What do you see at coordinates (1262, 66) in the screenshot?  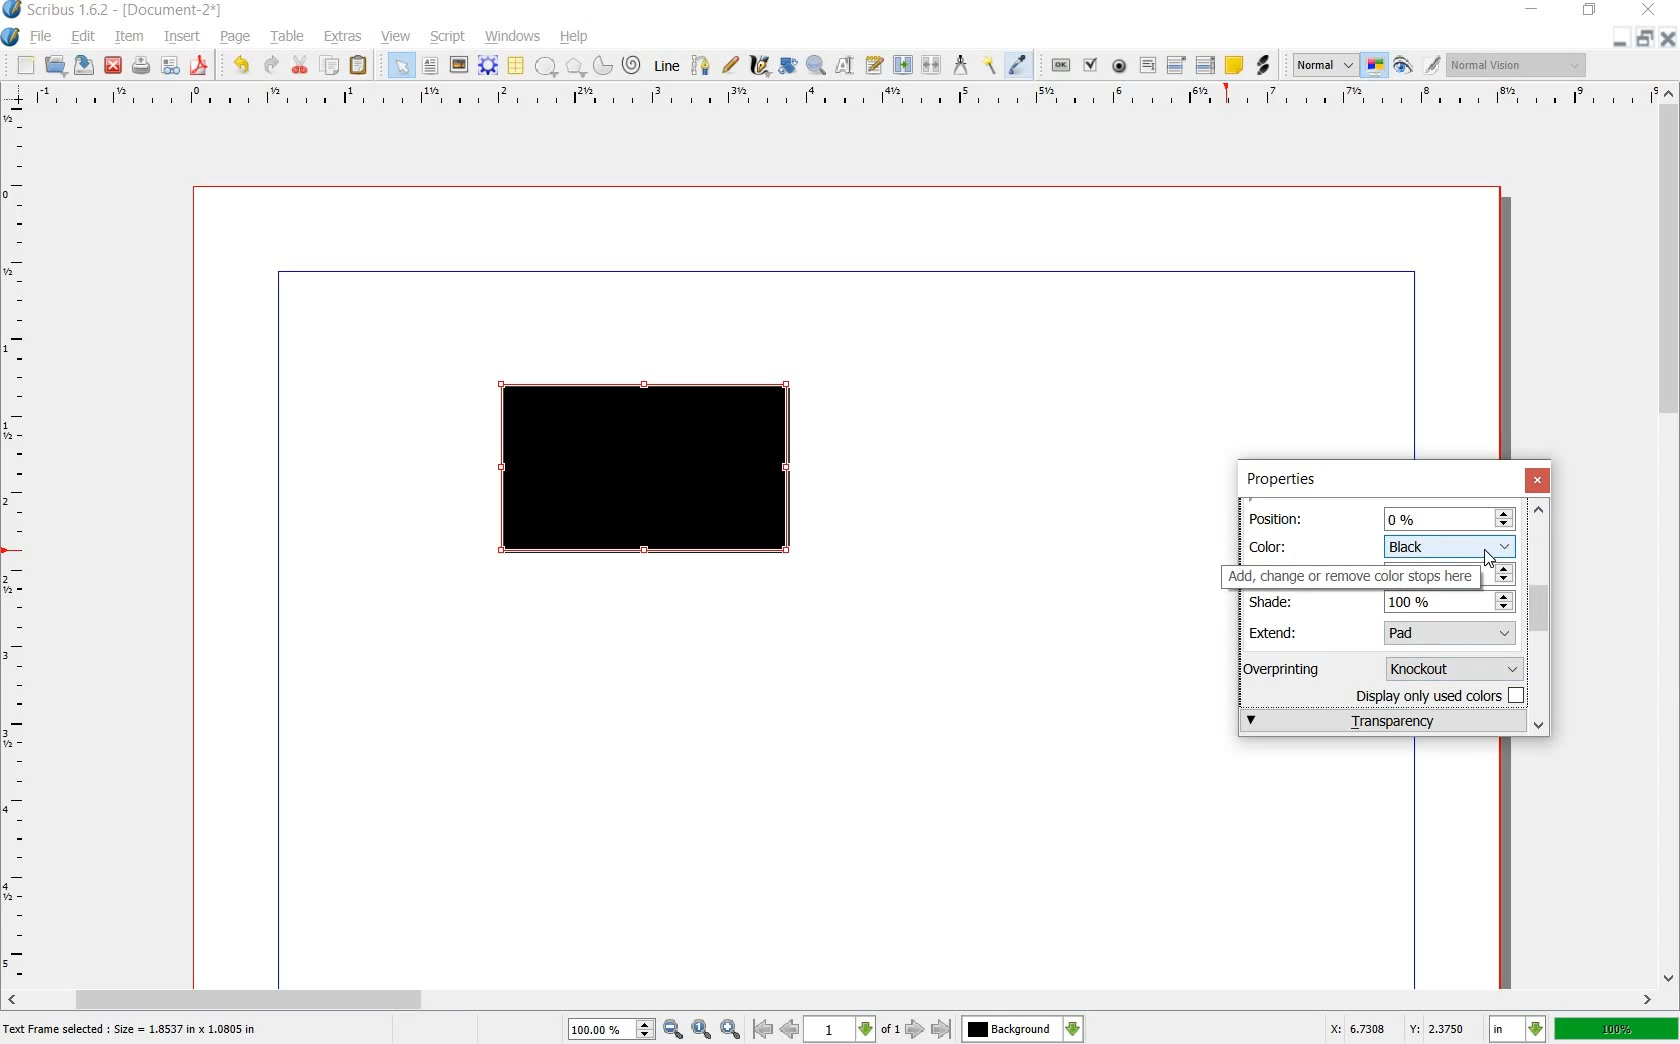 I see `link annotation` at bounding box center [1262, 66].